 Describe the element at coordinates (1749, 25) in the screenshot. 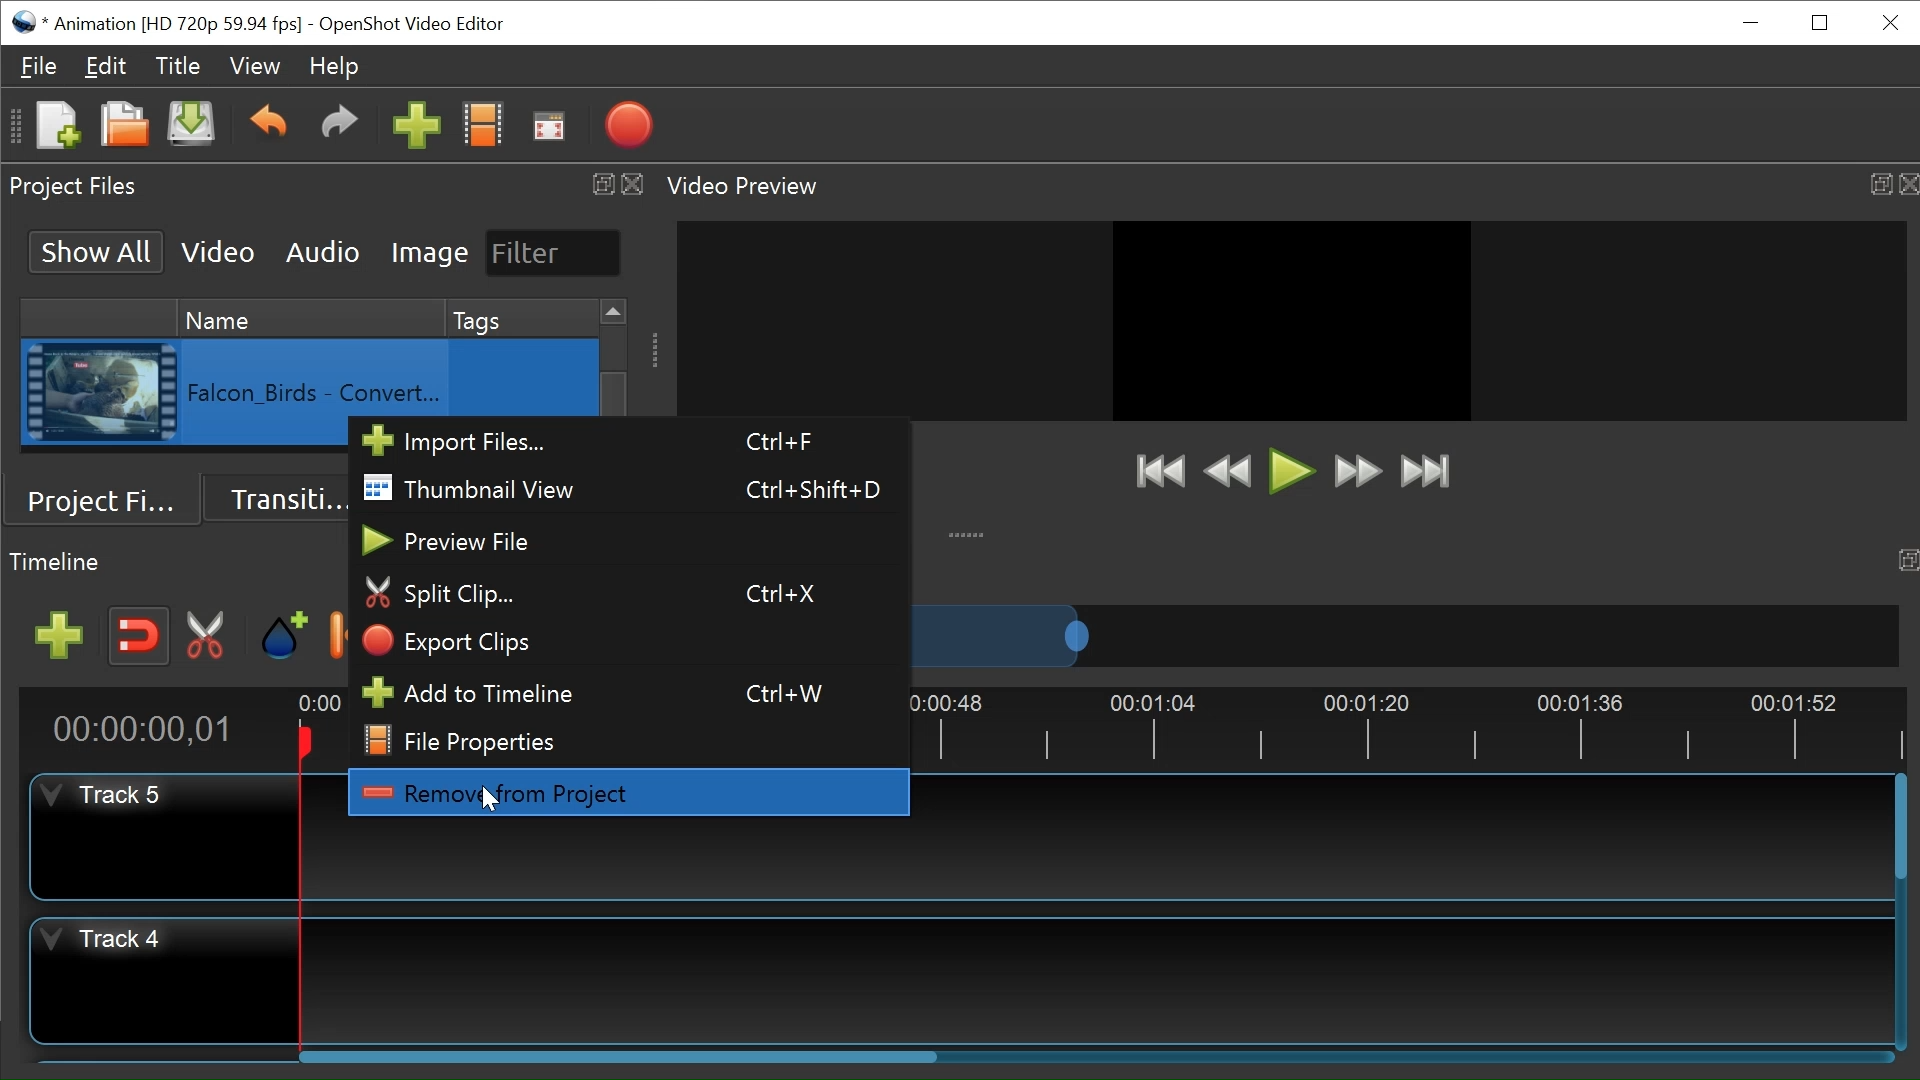

I see `minimize` at that location.